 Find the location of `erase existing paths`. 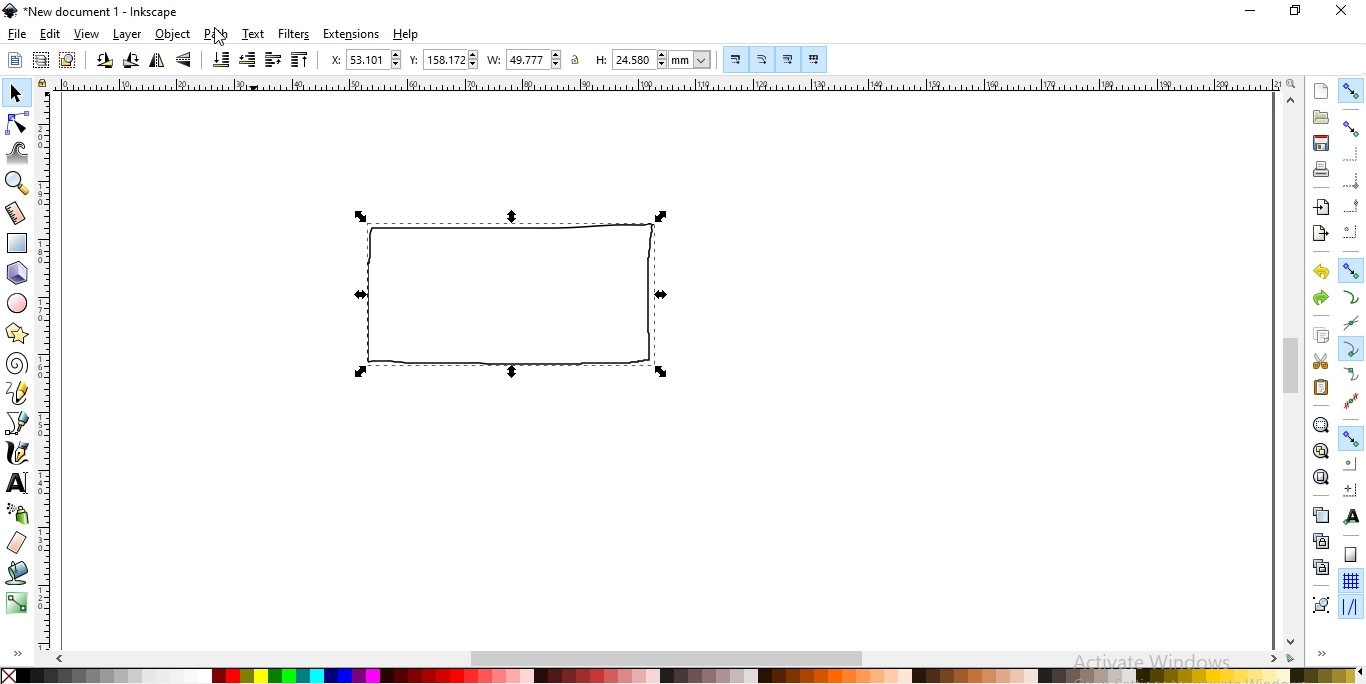

erase existing paths is located at coordinates (19, 543).